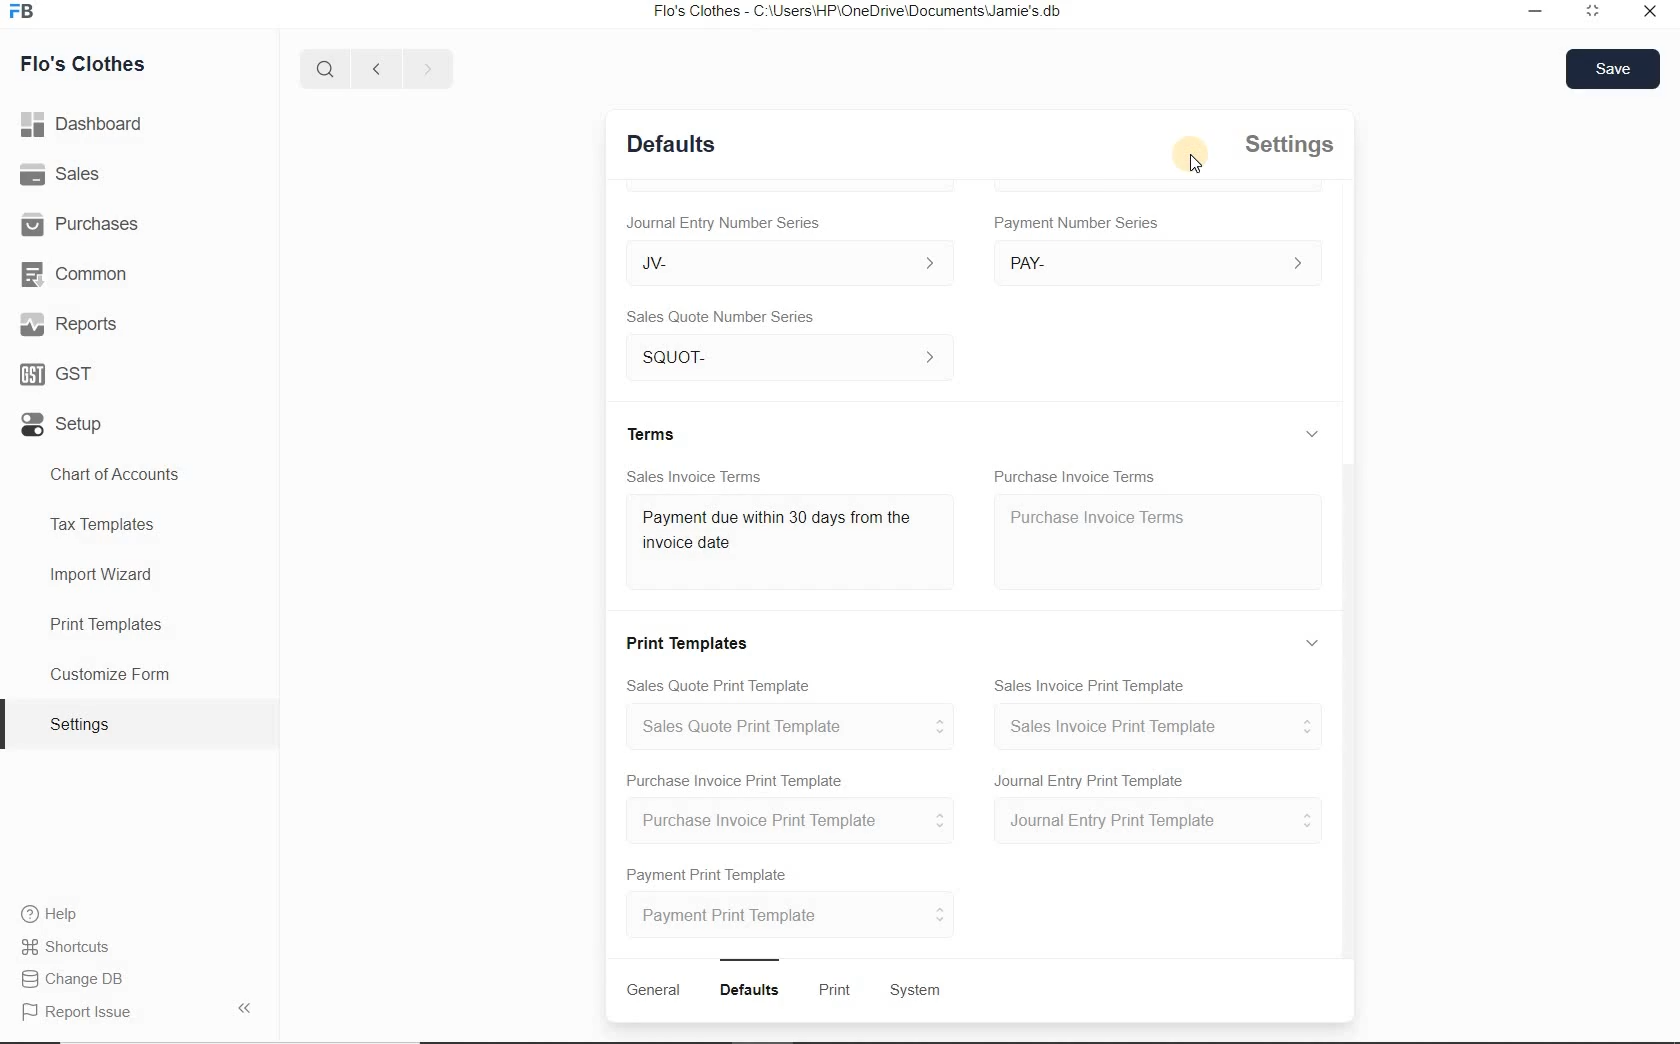  What do you see at coordinates (58, 374) in the screenshot?
I see `GST` at bounding box center [58, 374].